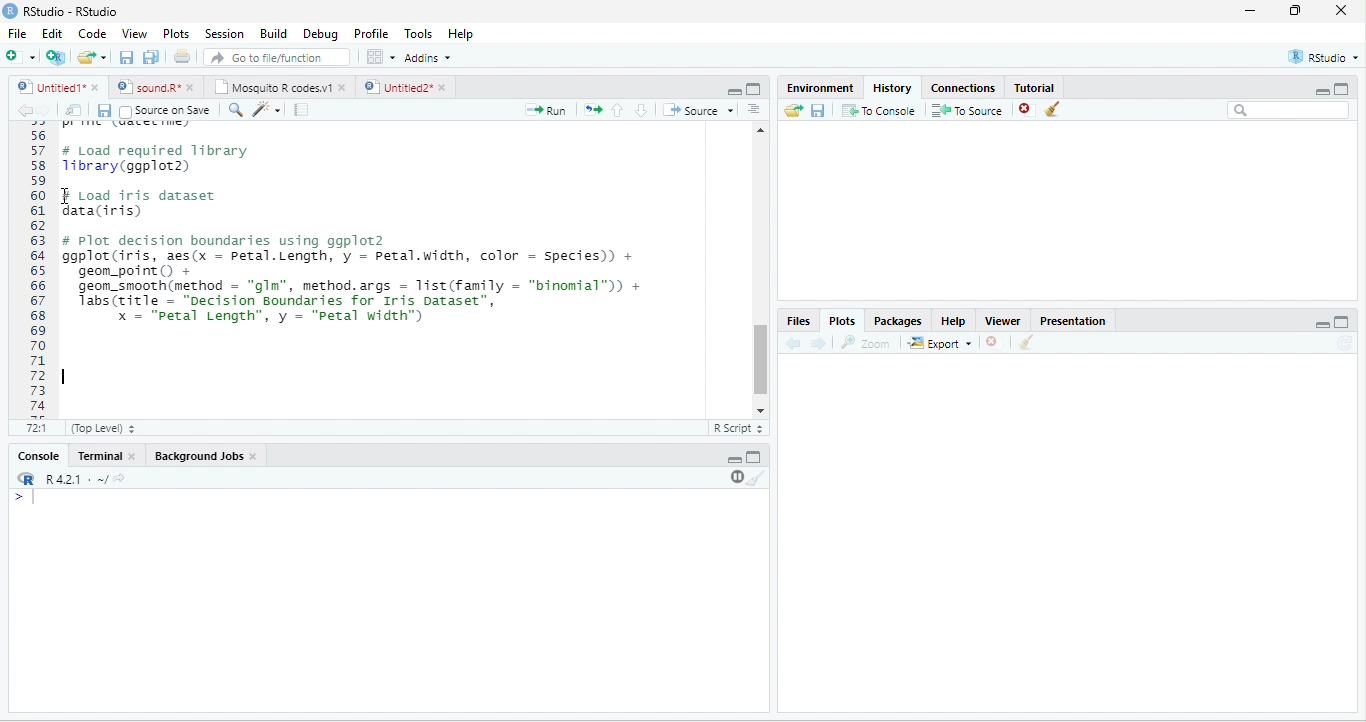 This screenshot has width=1366, height=722. I want to click on Zoom, so click(864, 343).